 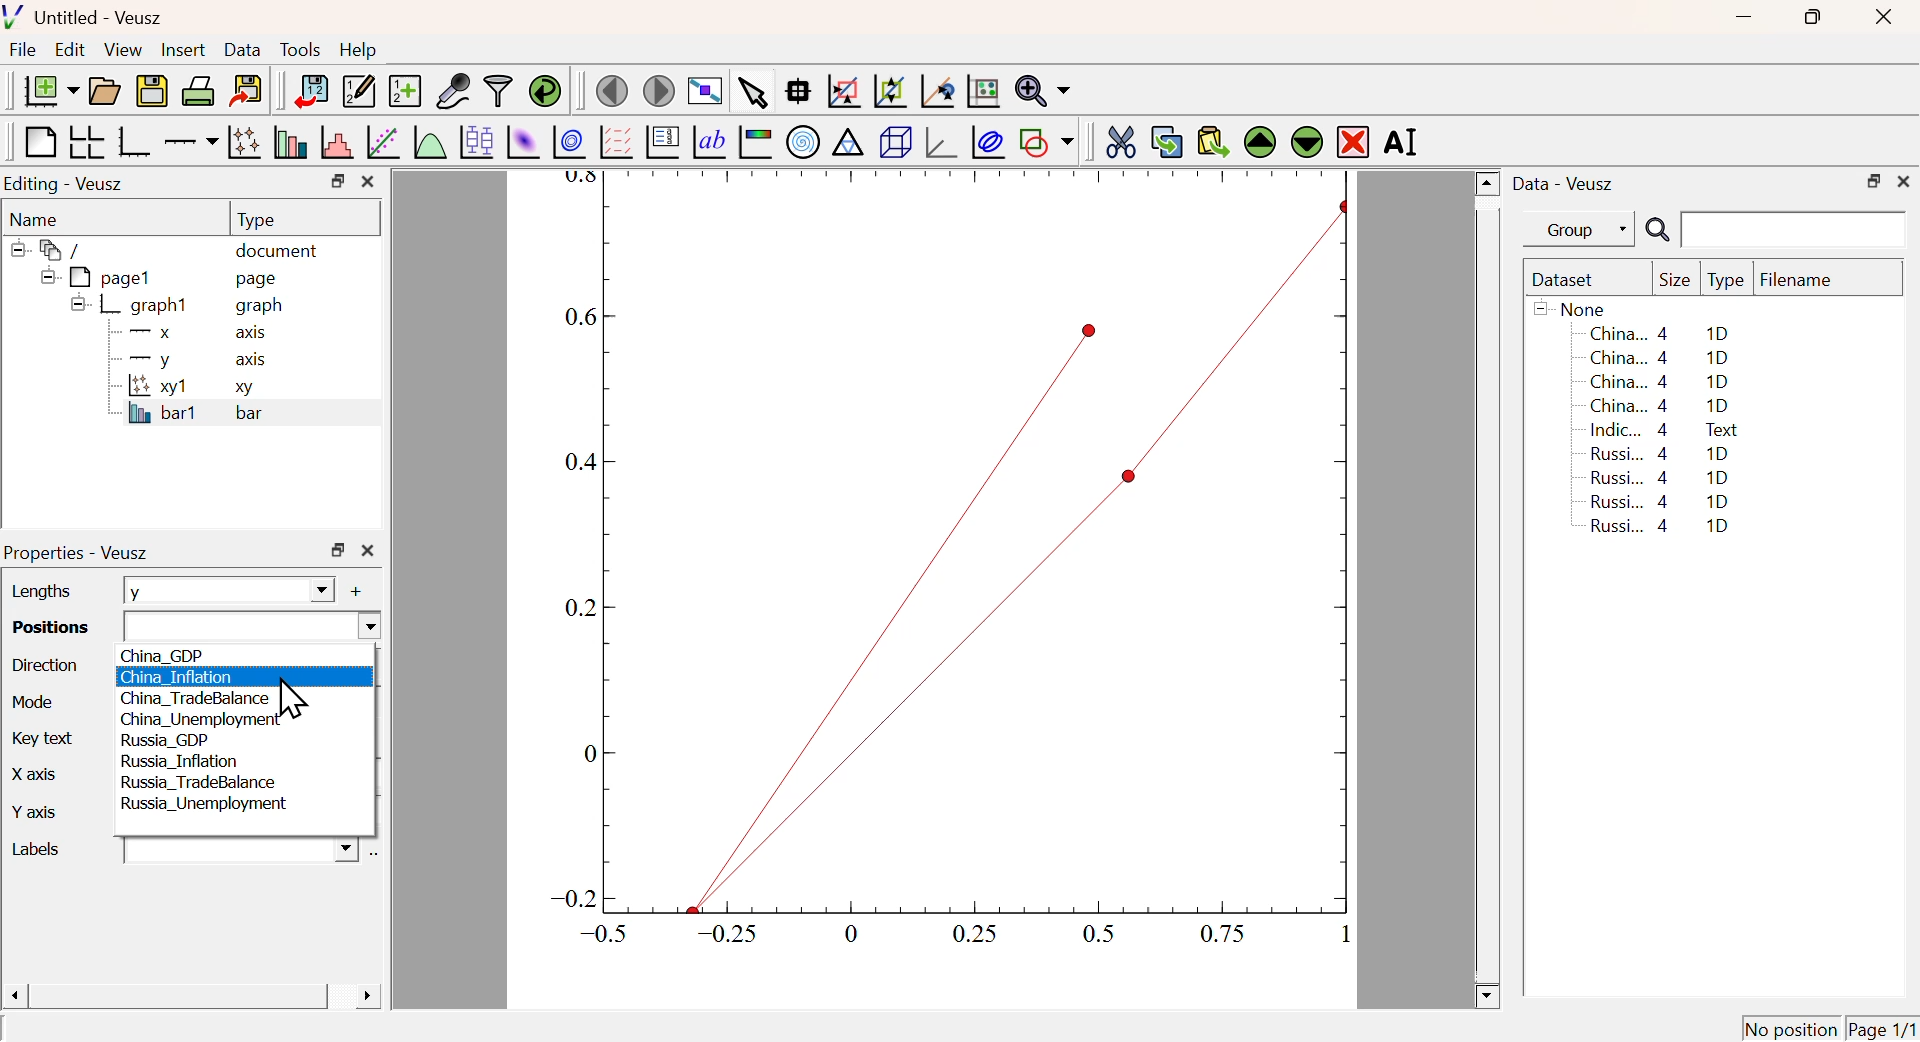 I want to click on Histogram of a dataset, so click(x=337, y=143).